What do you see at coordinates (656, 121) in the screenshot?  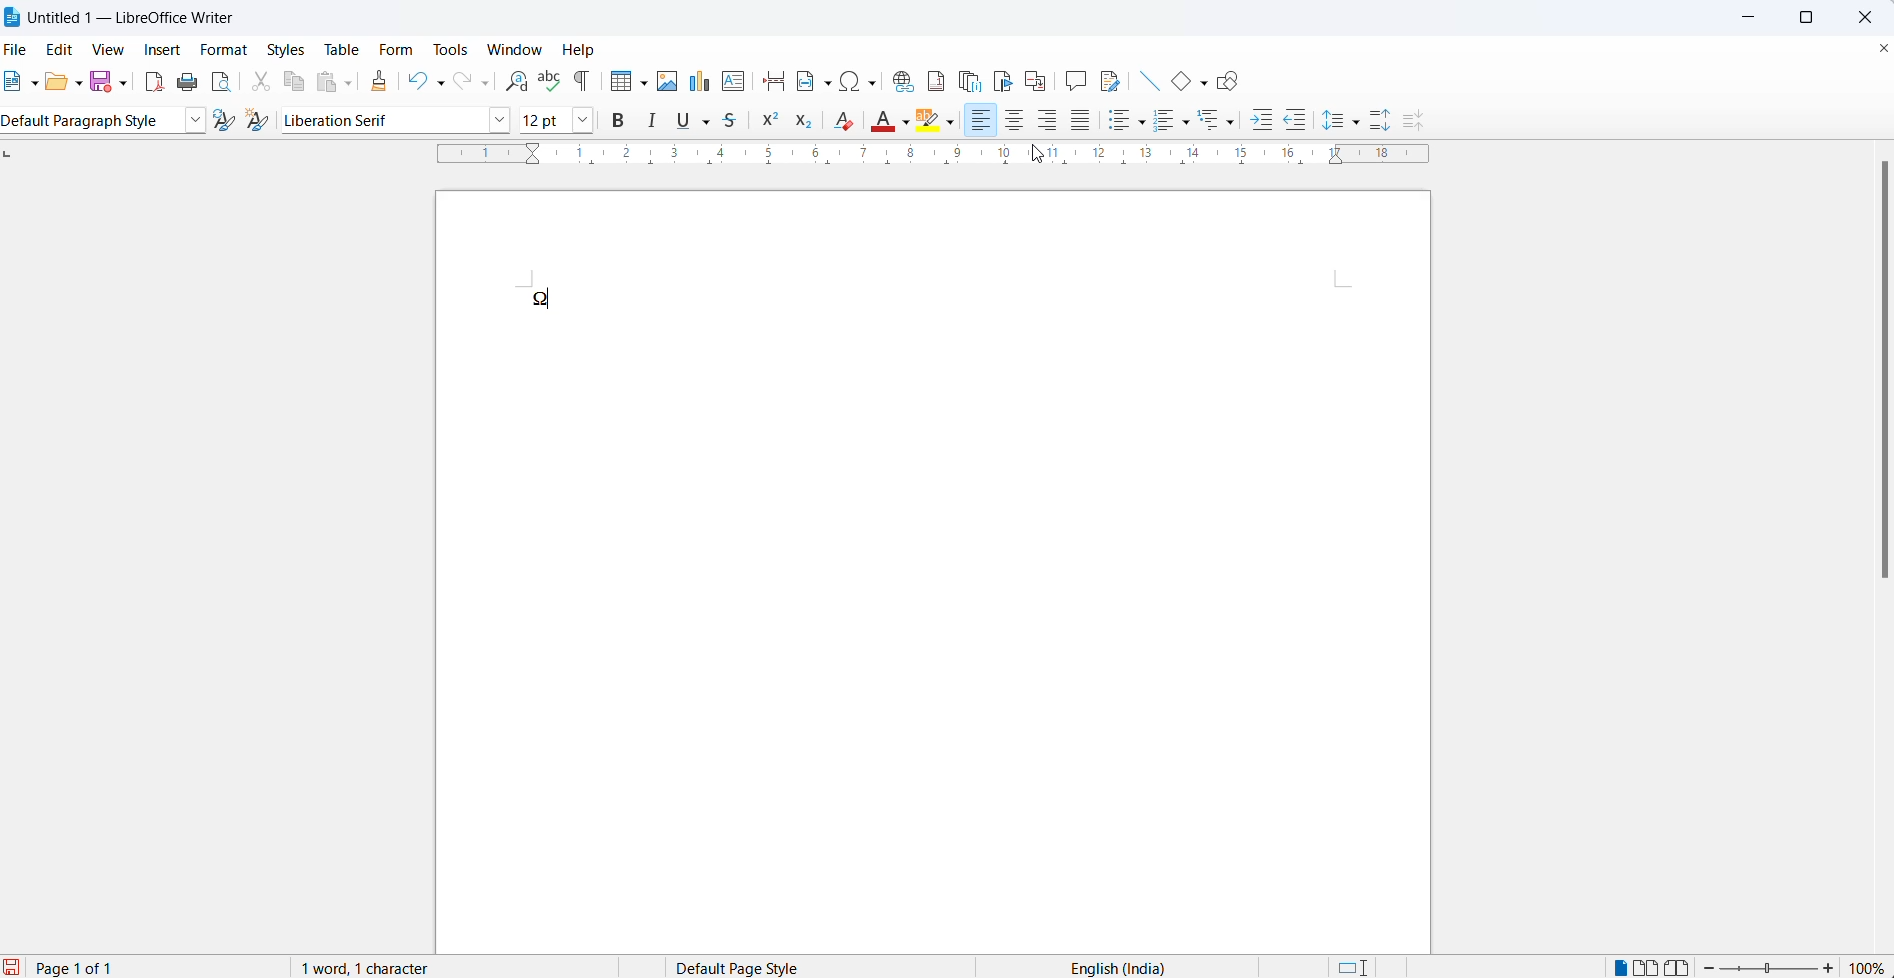 I see `italic` at bounding box center [656, 121].